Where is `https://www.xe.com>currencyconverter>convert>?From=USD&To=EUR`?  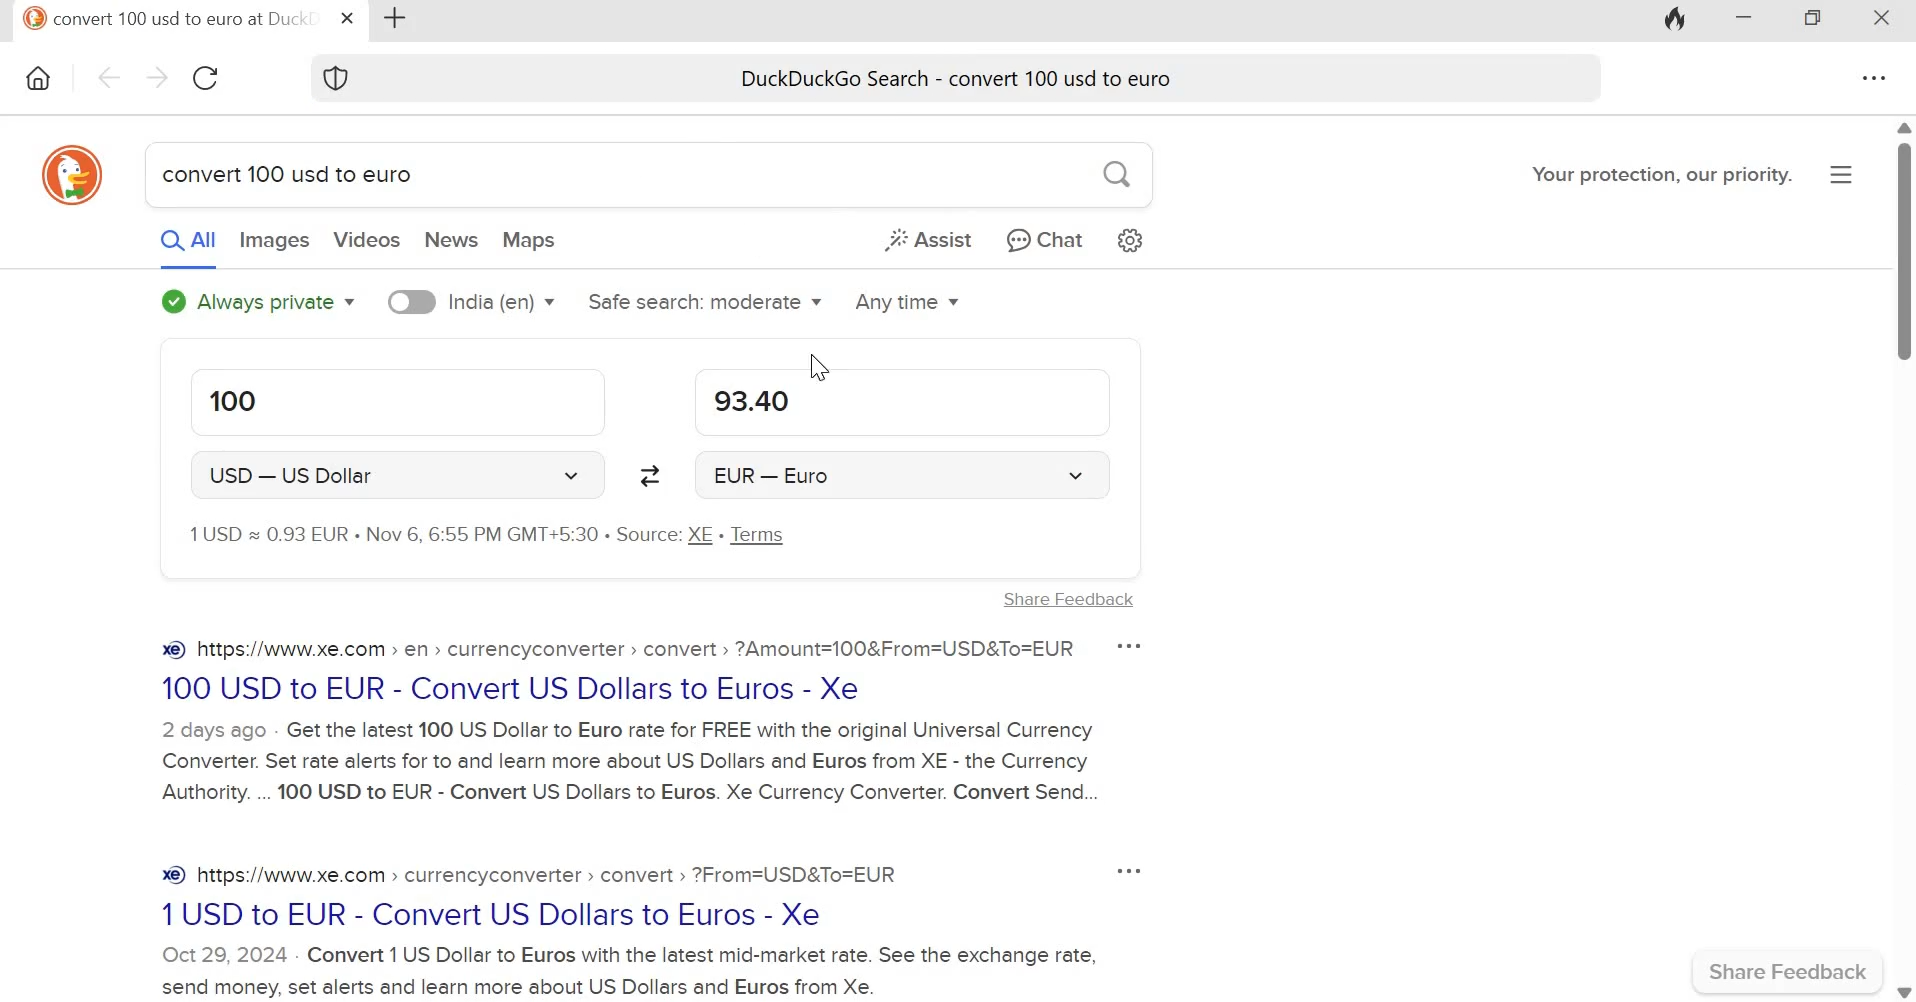
https://www.xe.com>currencyconverter>convert>?From=USD&To=EUR is located at coordinates (525, 875).